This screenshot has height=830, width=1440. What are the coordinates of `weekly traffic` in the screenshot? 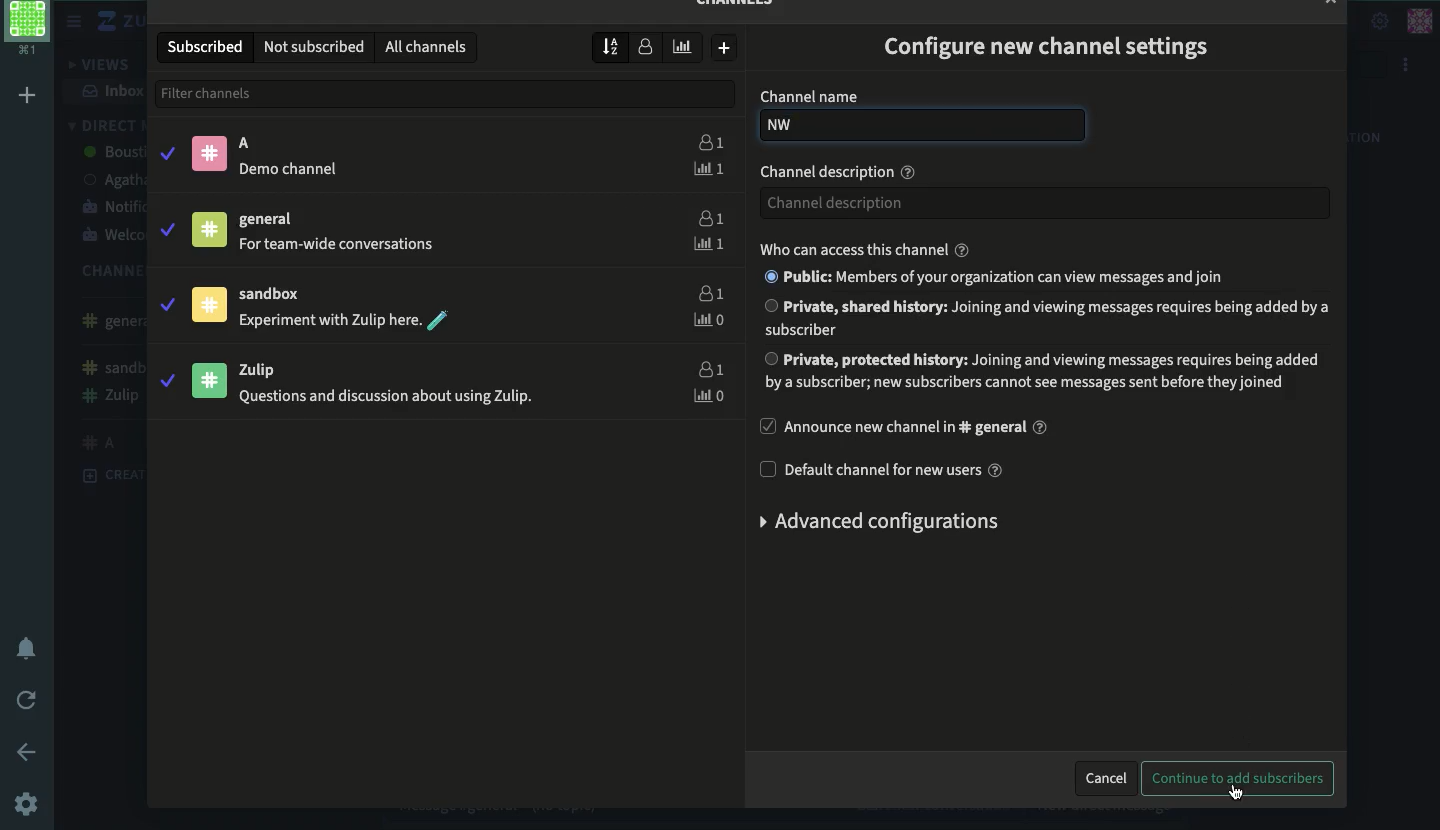 It's located at (683, 48).